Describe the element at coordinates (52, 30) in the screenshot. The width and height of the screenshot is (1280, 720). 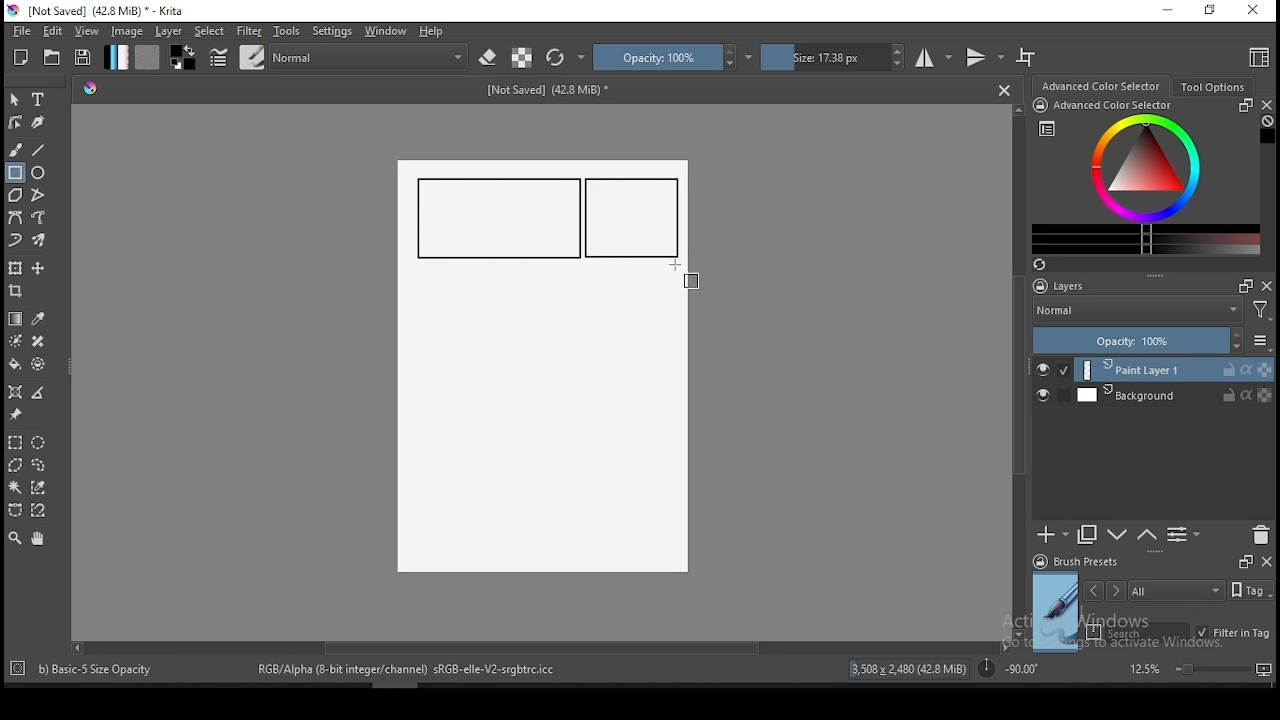
I see `edit` at that location.